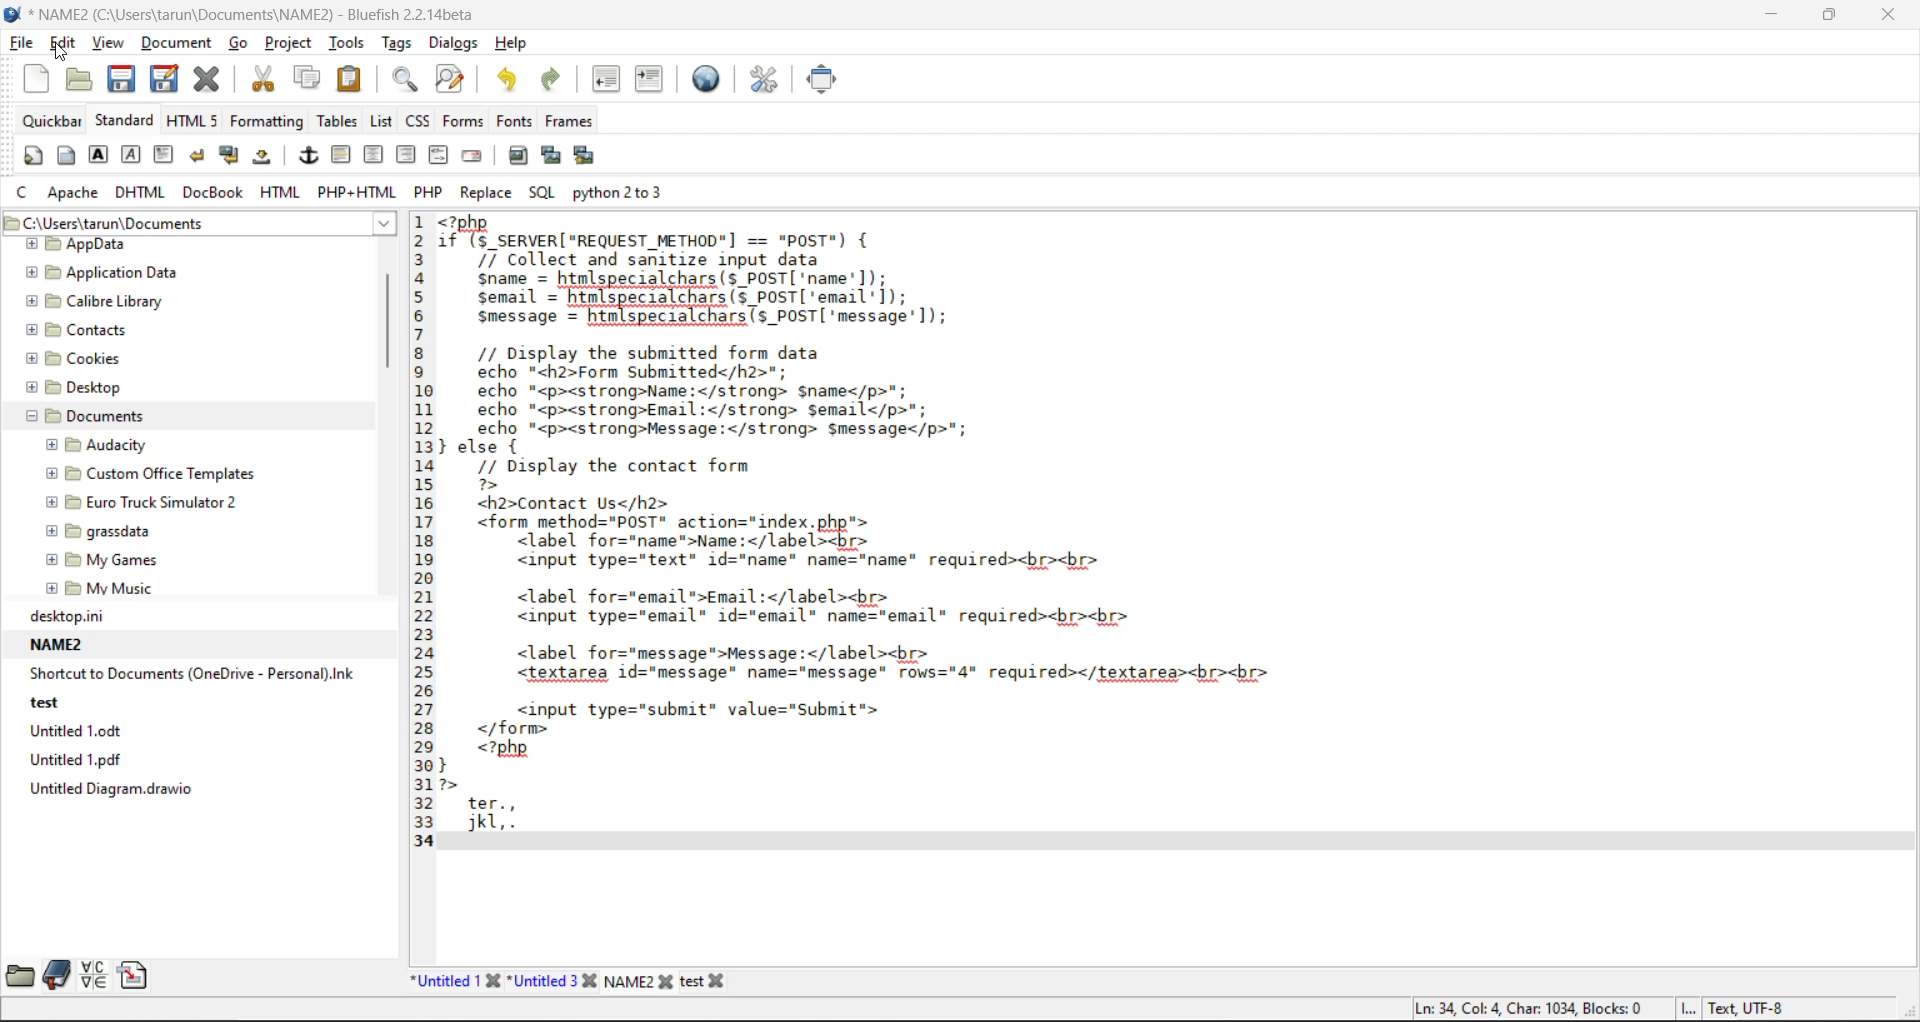 This screenshot has height=1022, width=1920. I want to click on break, so click(198, 157).